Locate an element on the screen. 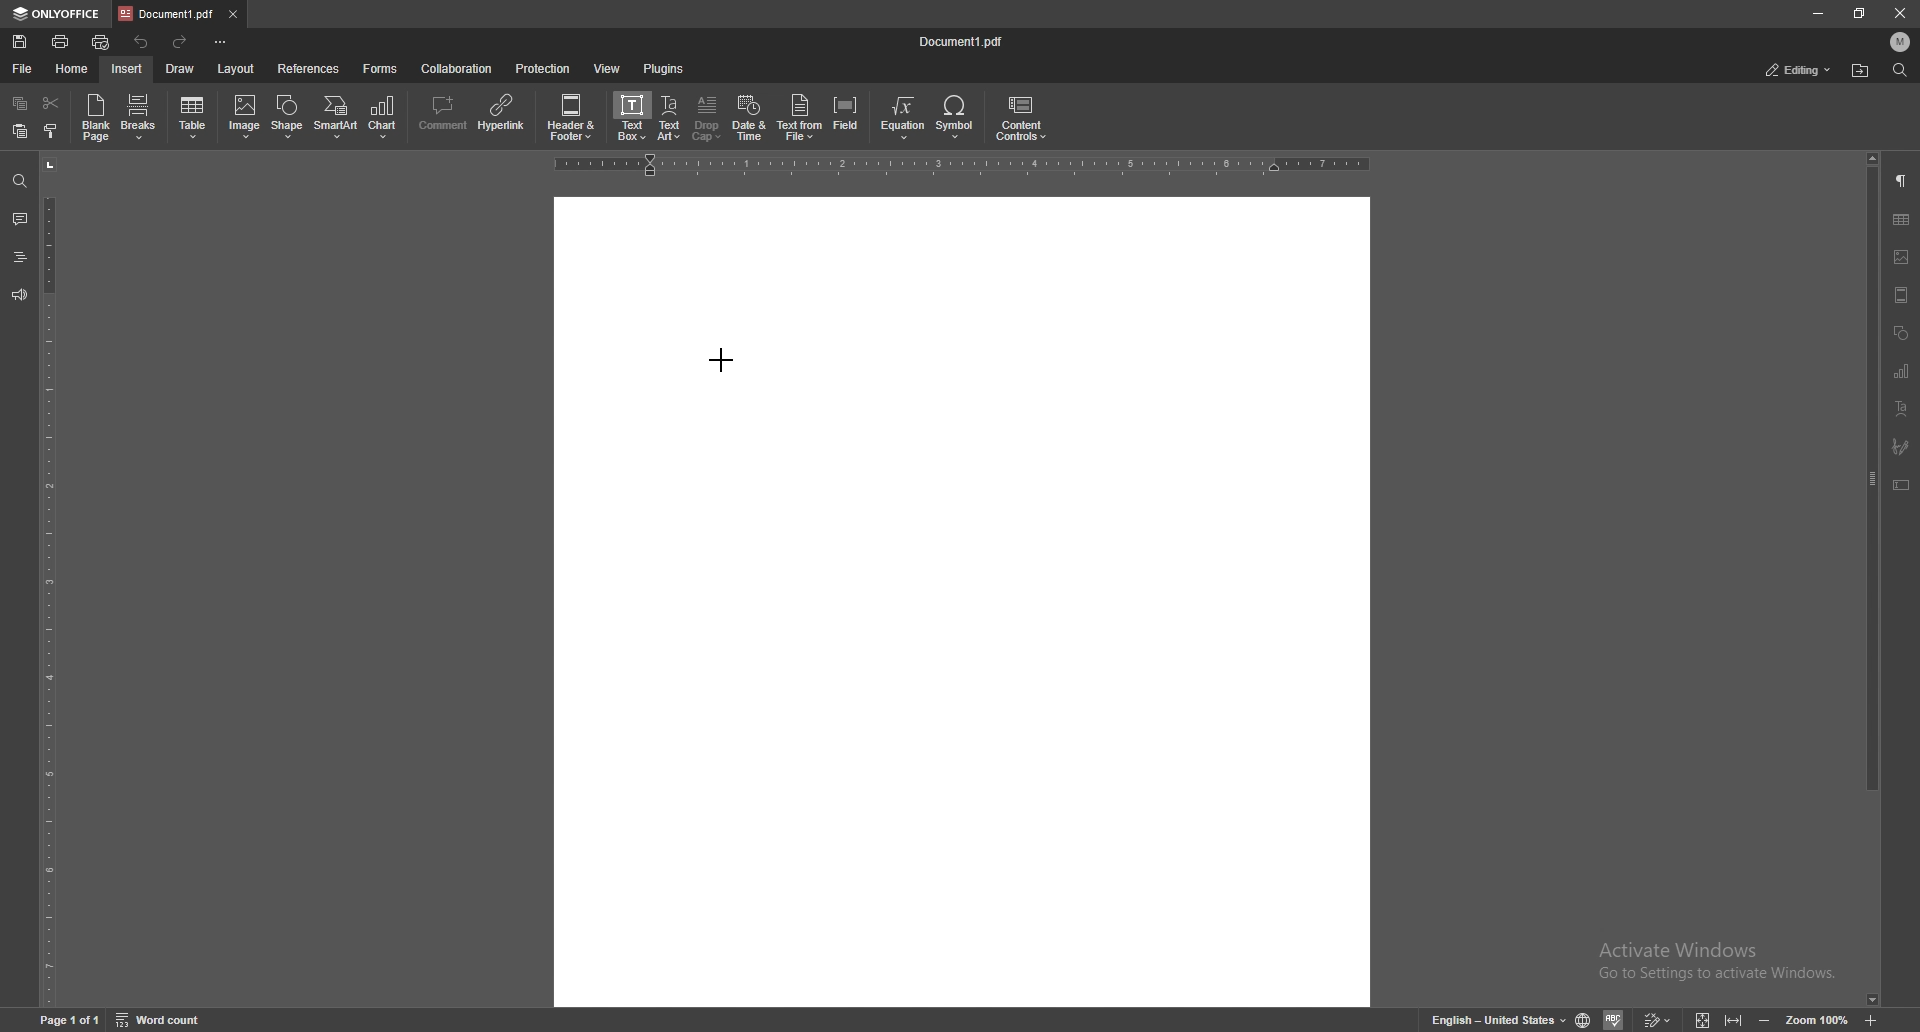  text box is located at coordinates (633, 116).